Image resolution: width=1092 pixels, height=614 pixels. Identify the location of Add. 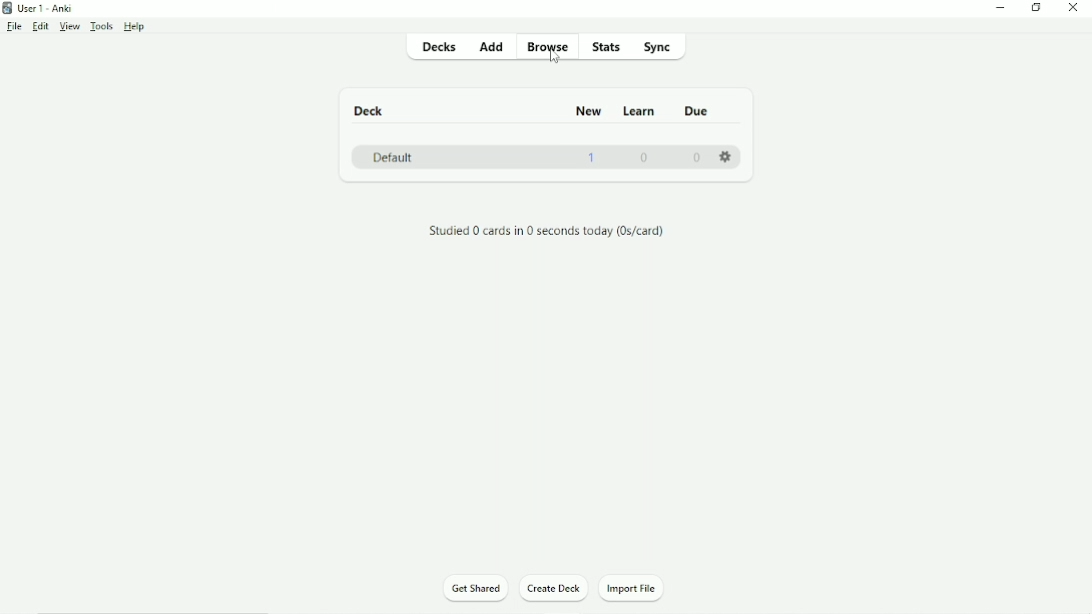
(493, 47).